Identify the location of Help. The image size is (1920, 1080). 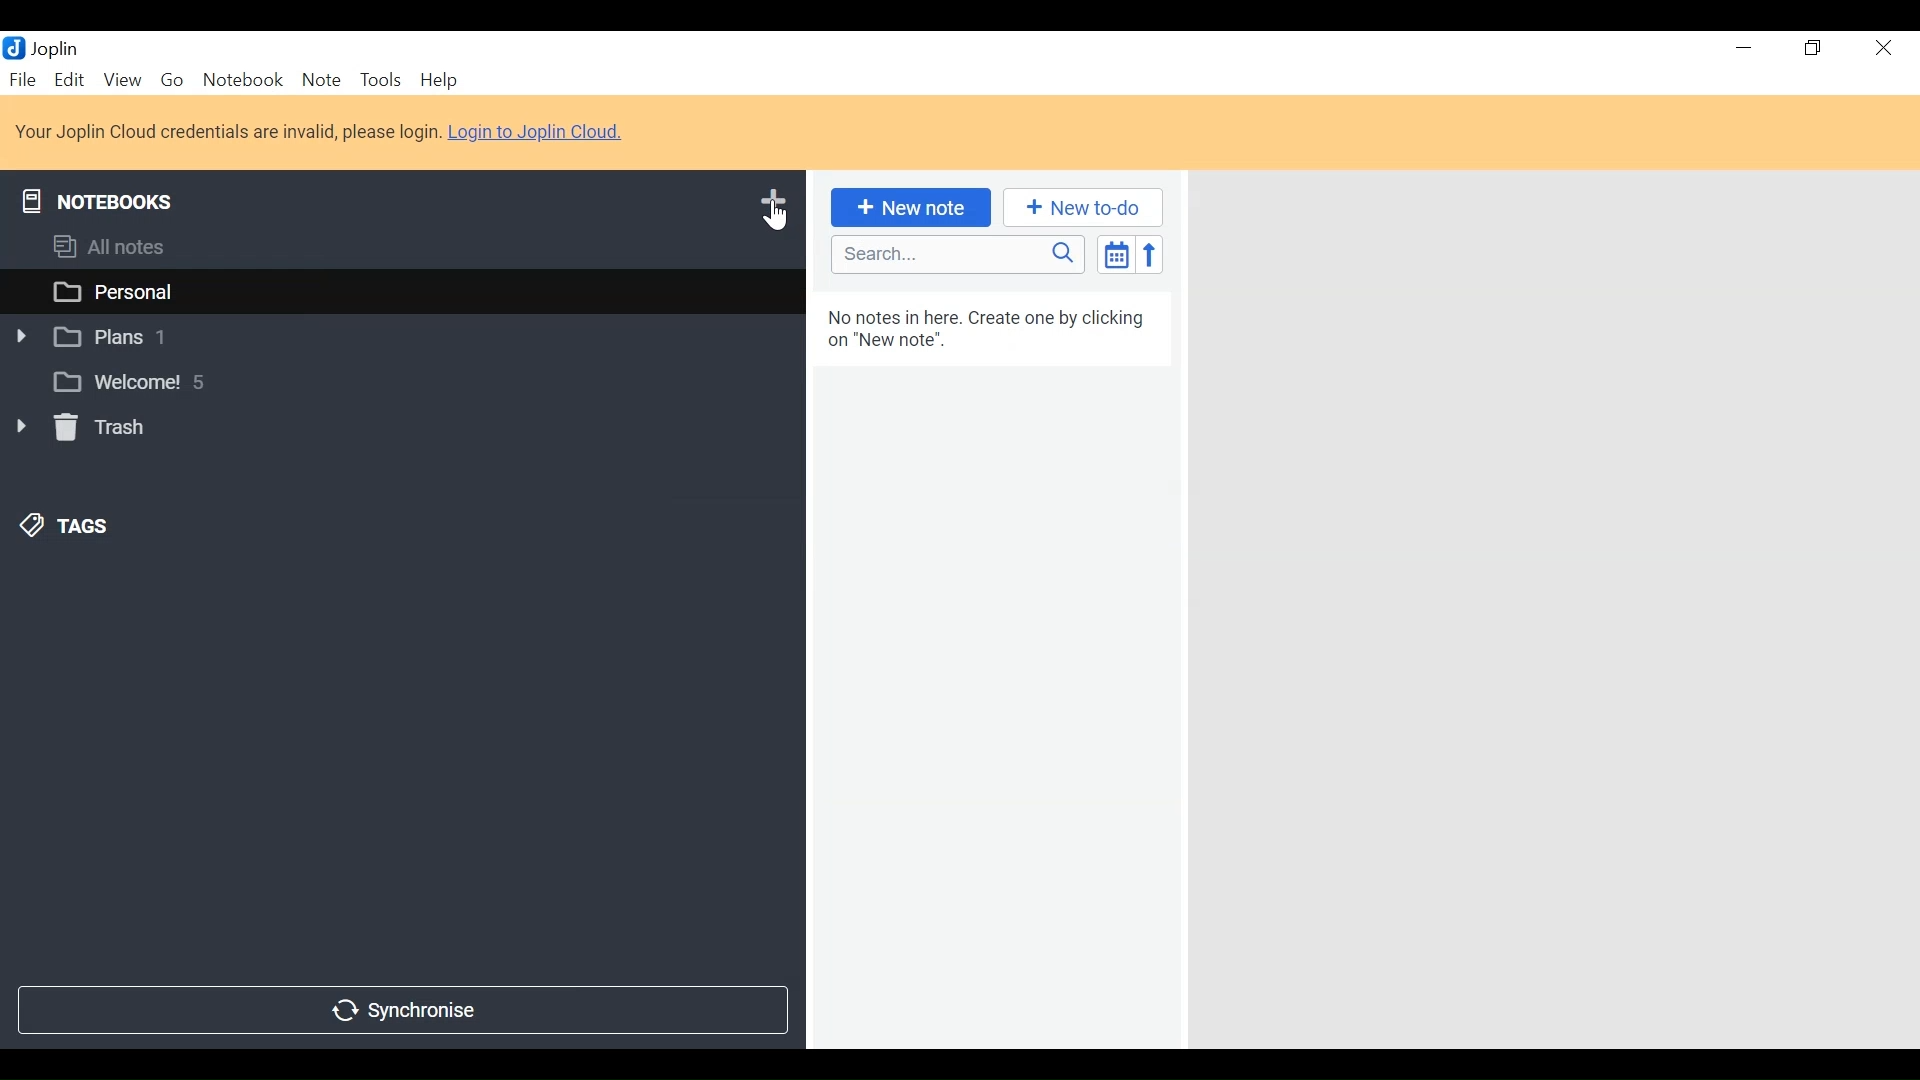
(436, 79).